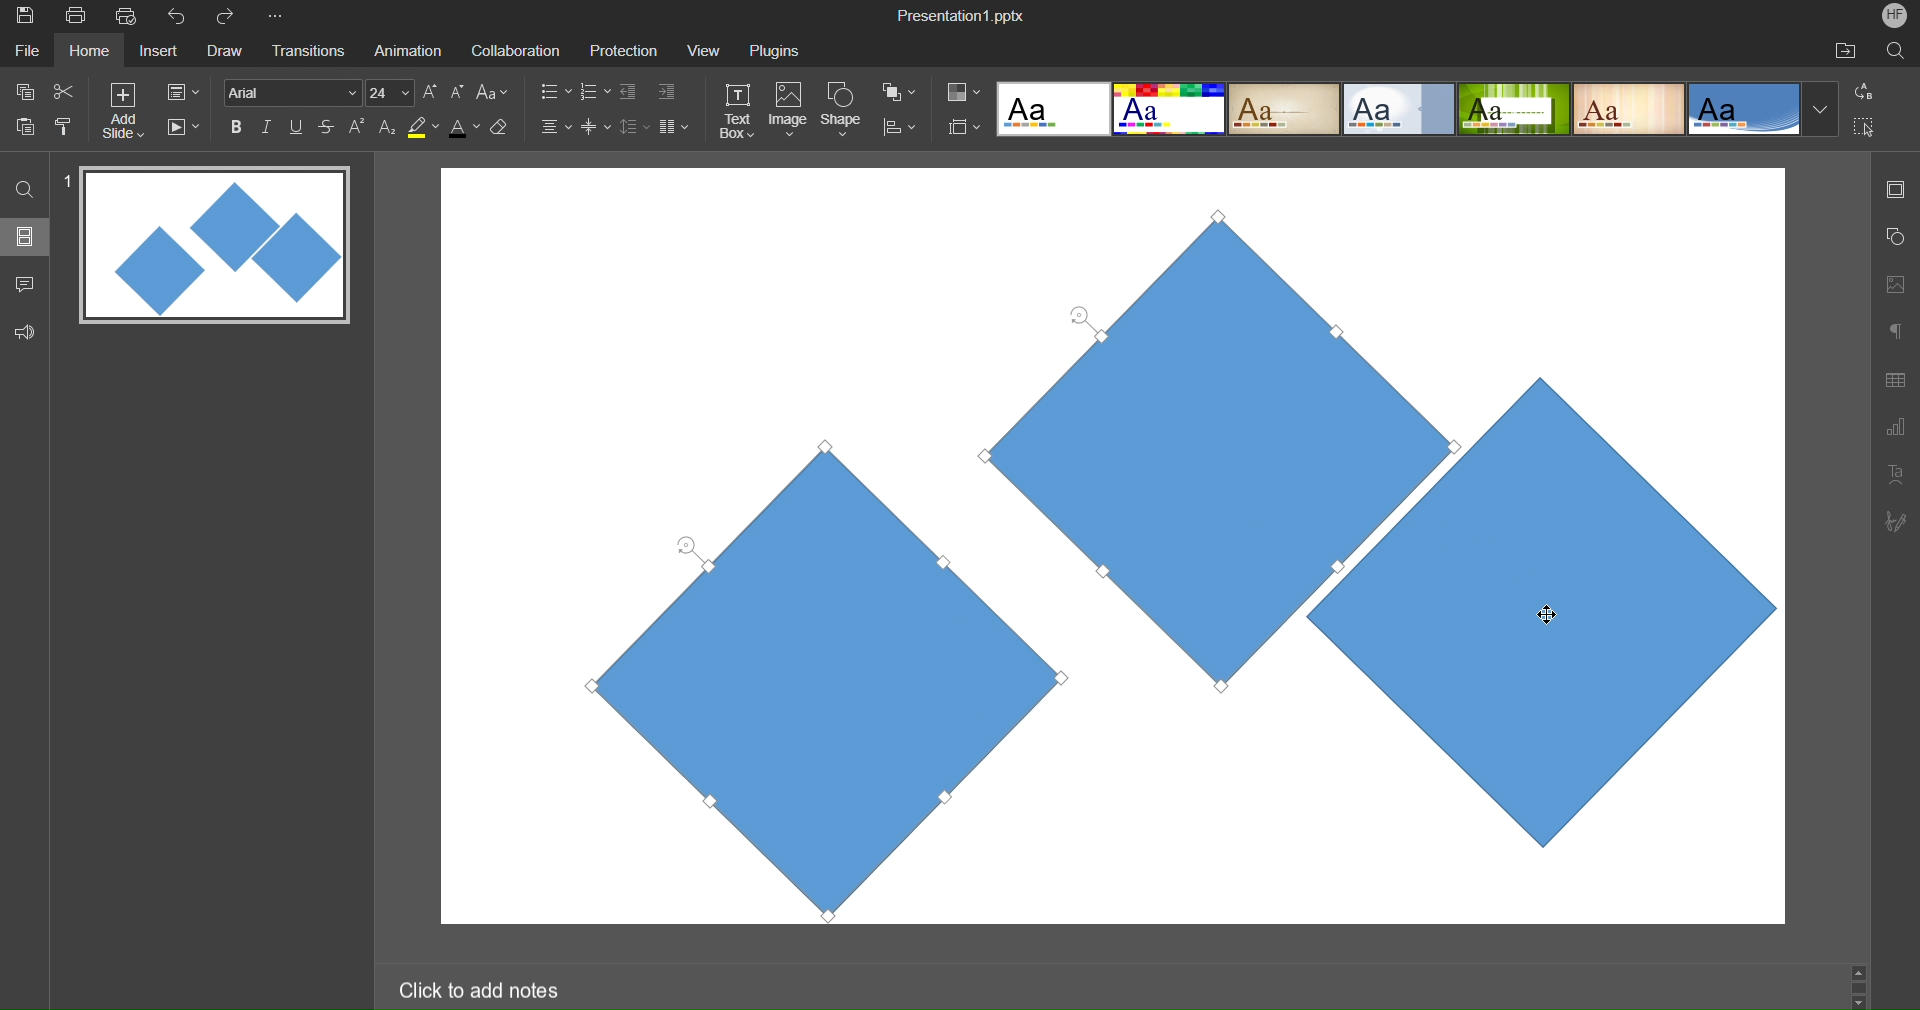  What do you see at coordinates (1845, 50) in the screenshot?
I see `open file location` at bounding box center [1845, 50].